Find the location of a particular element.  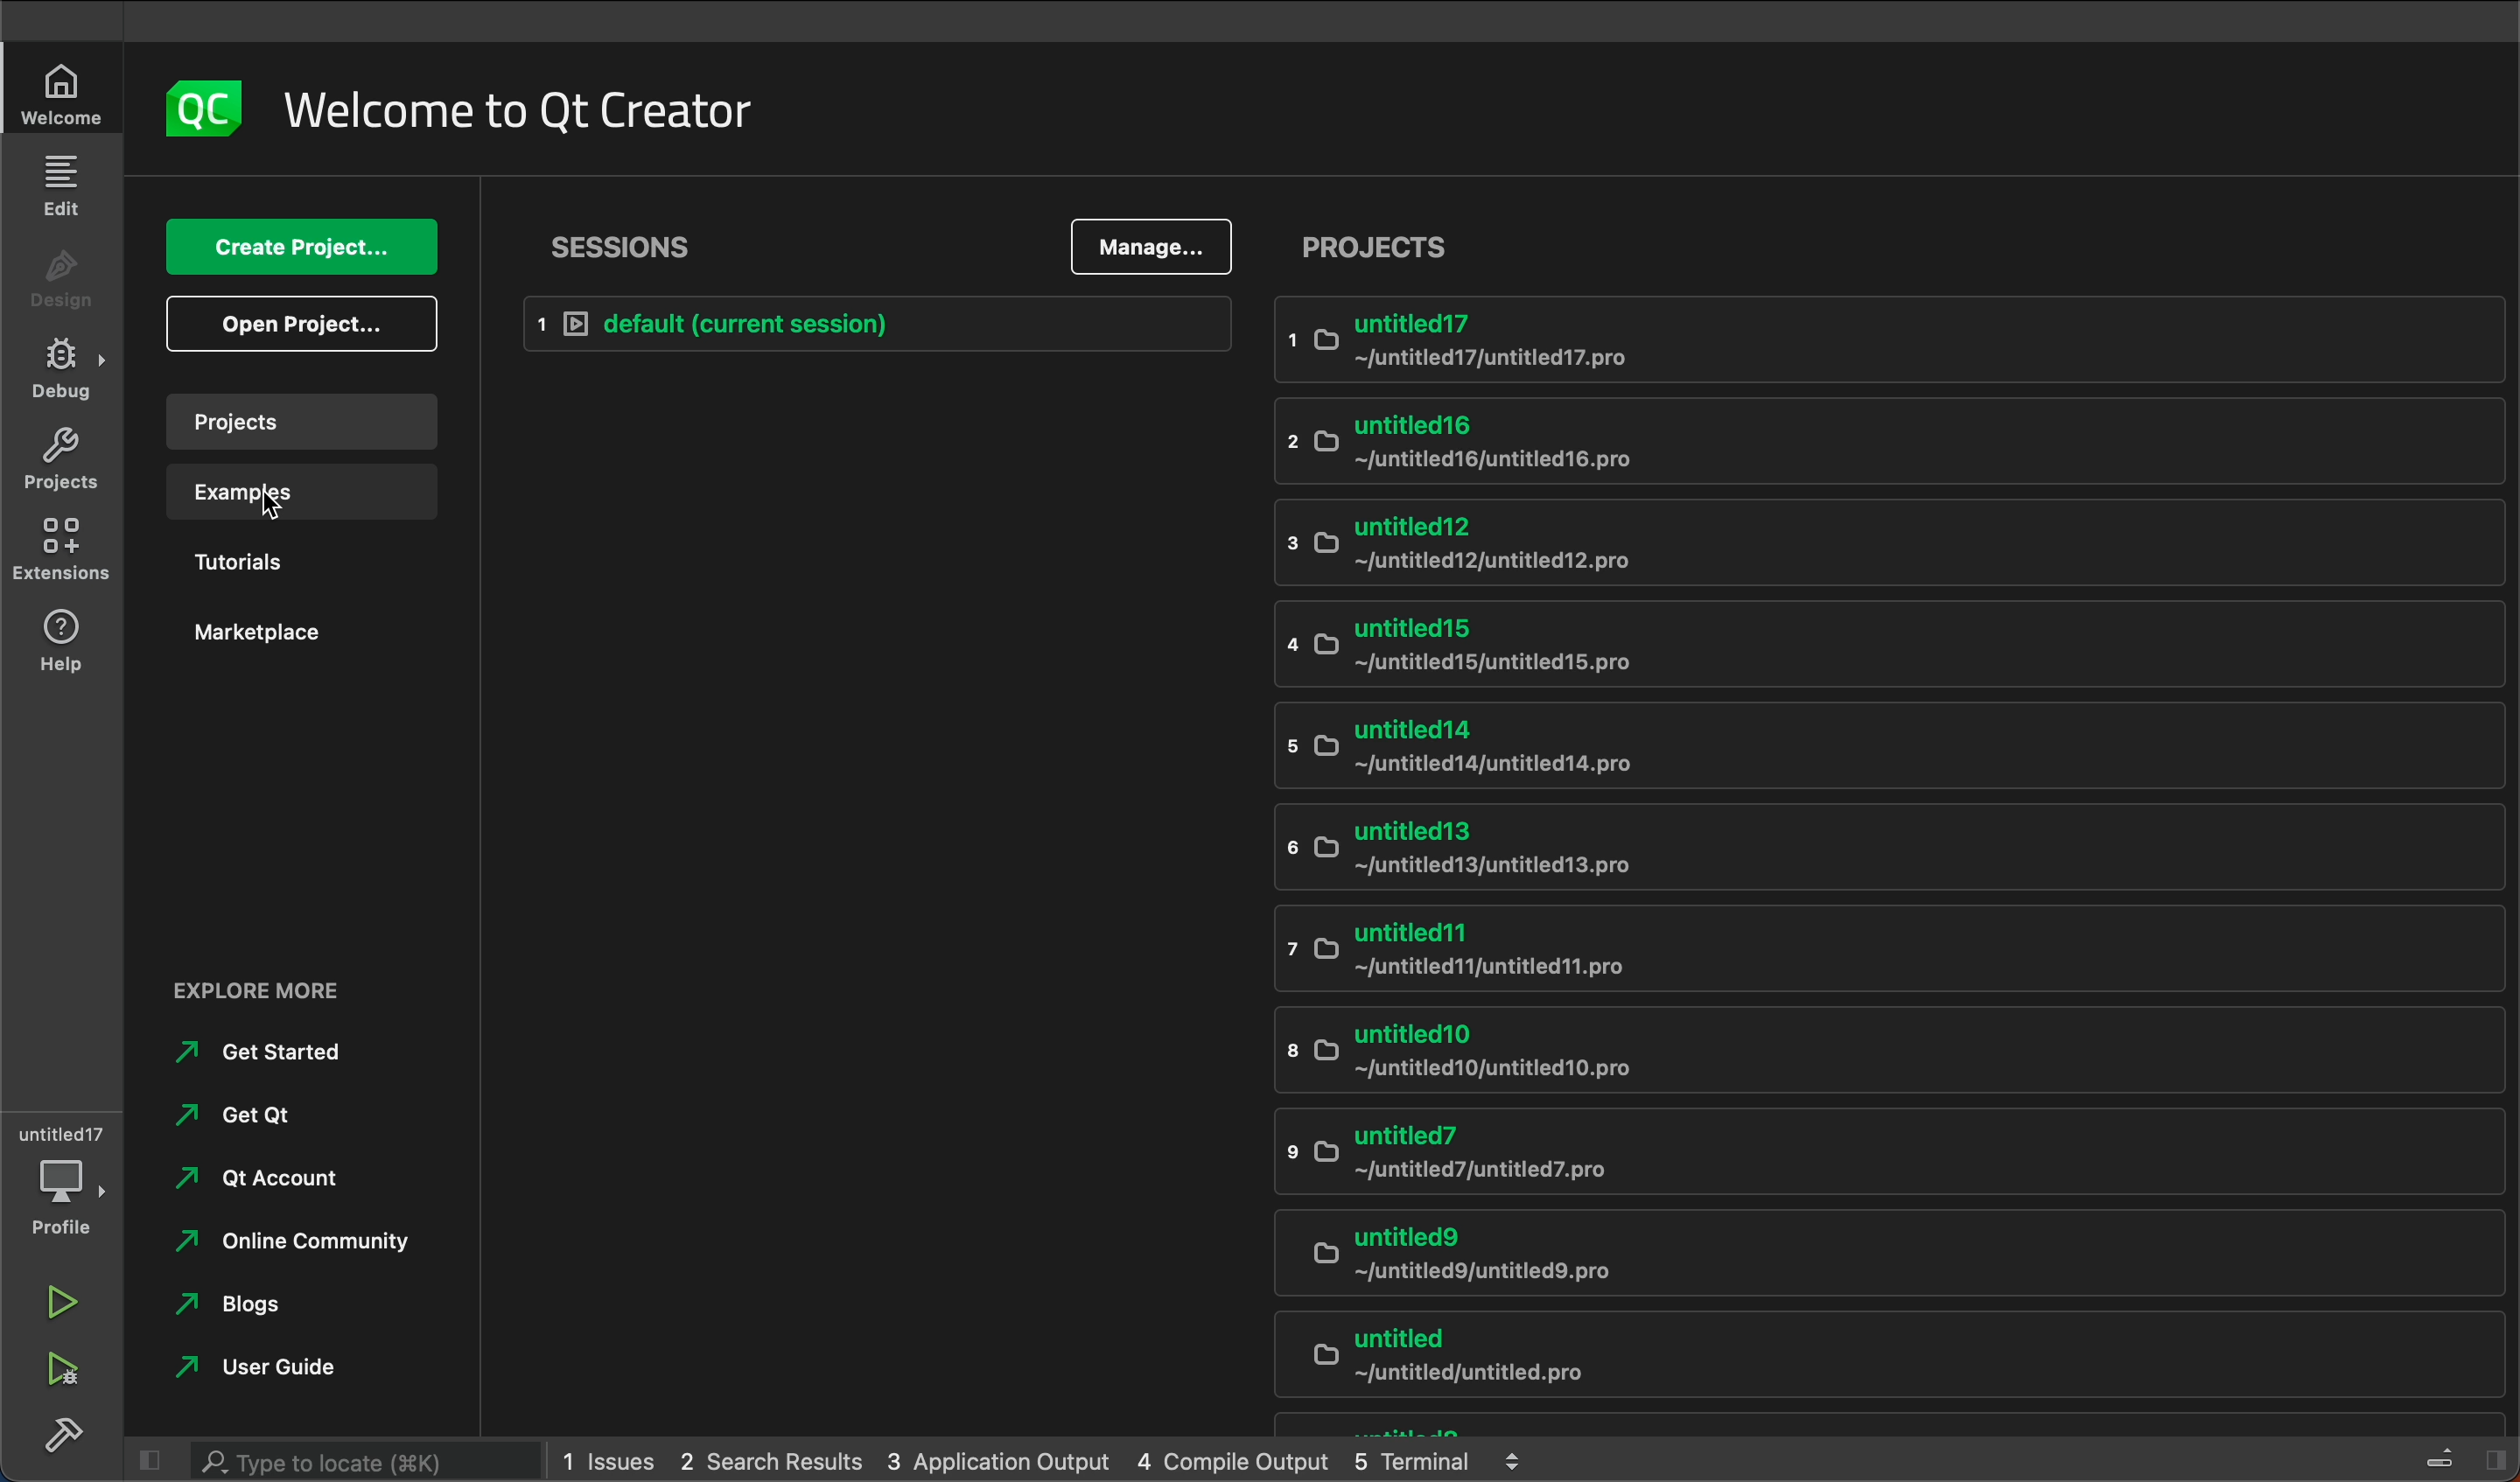

market place is located at coordinates (300, 633).